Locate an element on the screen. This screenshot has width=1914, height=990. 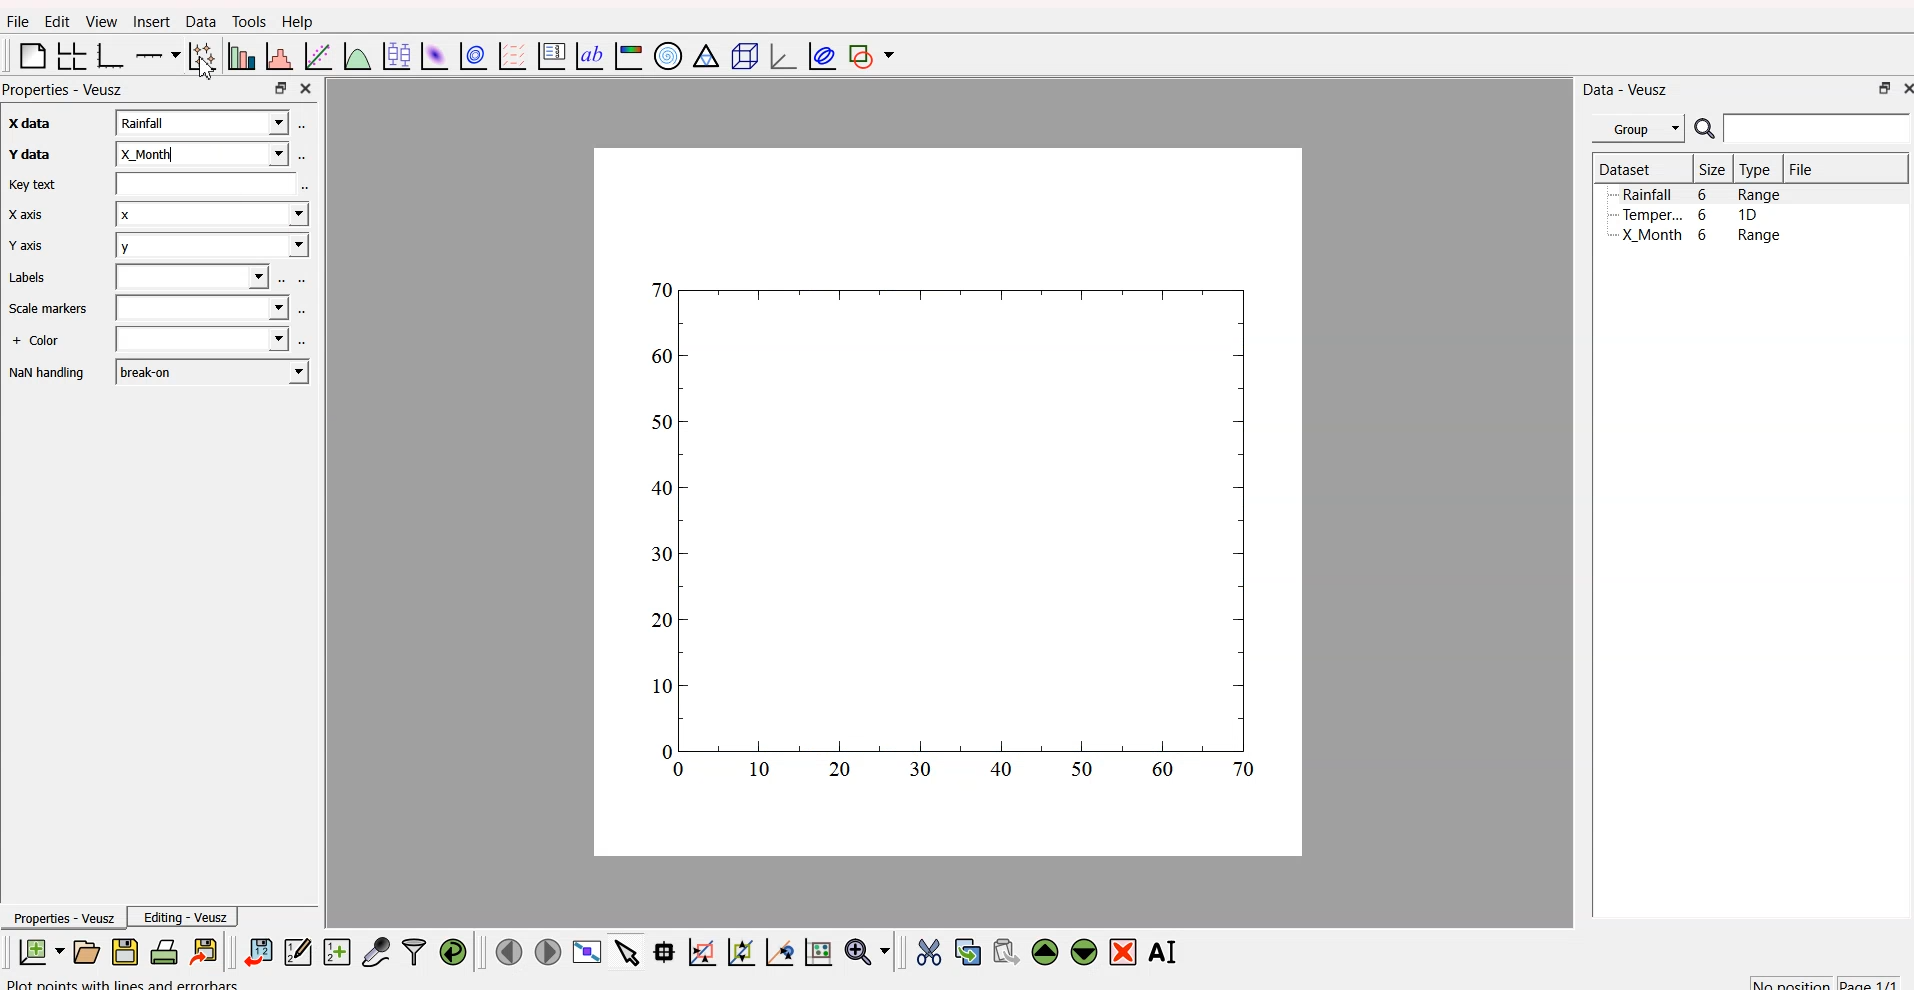
image color bar  is located at coordinates (628, 55).